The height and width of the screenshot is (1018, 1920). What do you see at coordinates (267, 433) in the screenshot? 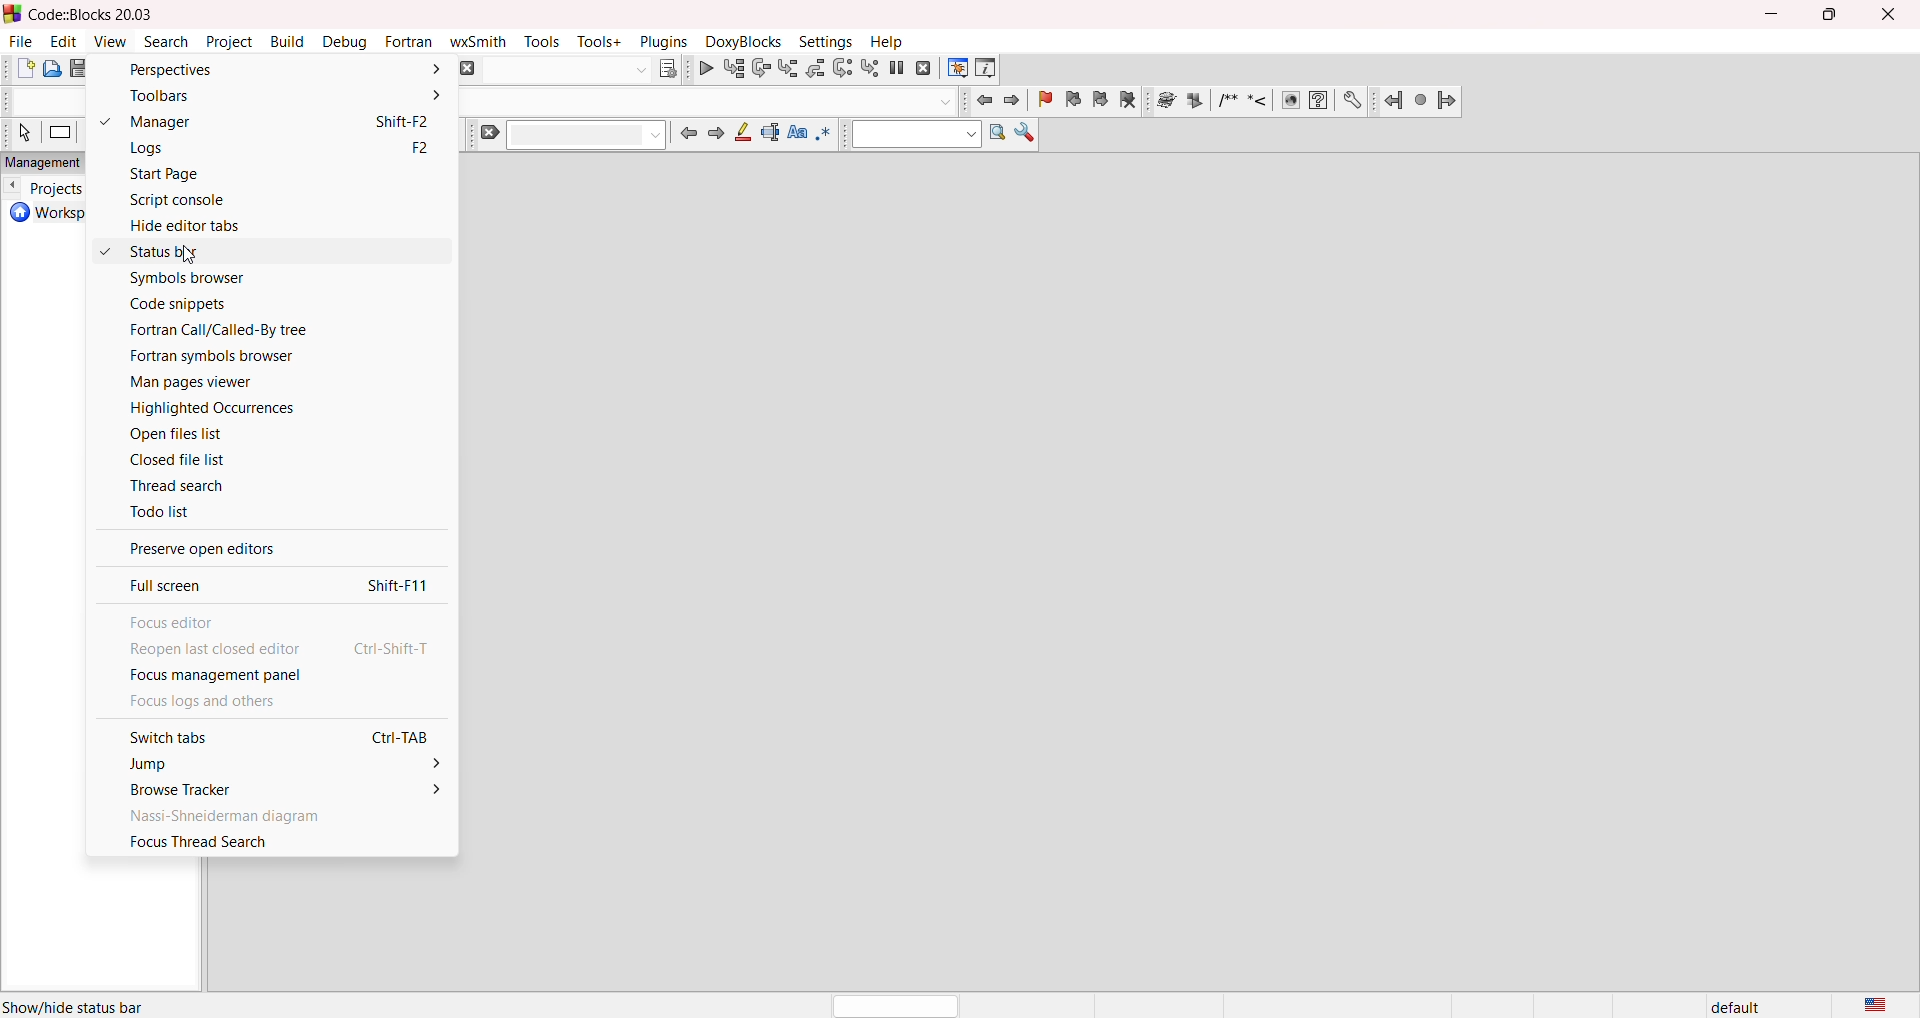
I see `open files list` at bounding box center [267, 433].